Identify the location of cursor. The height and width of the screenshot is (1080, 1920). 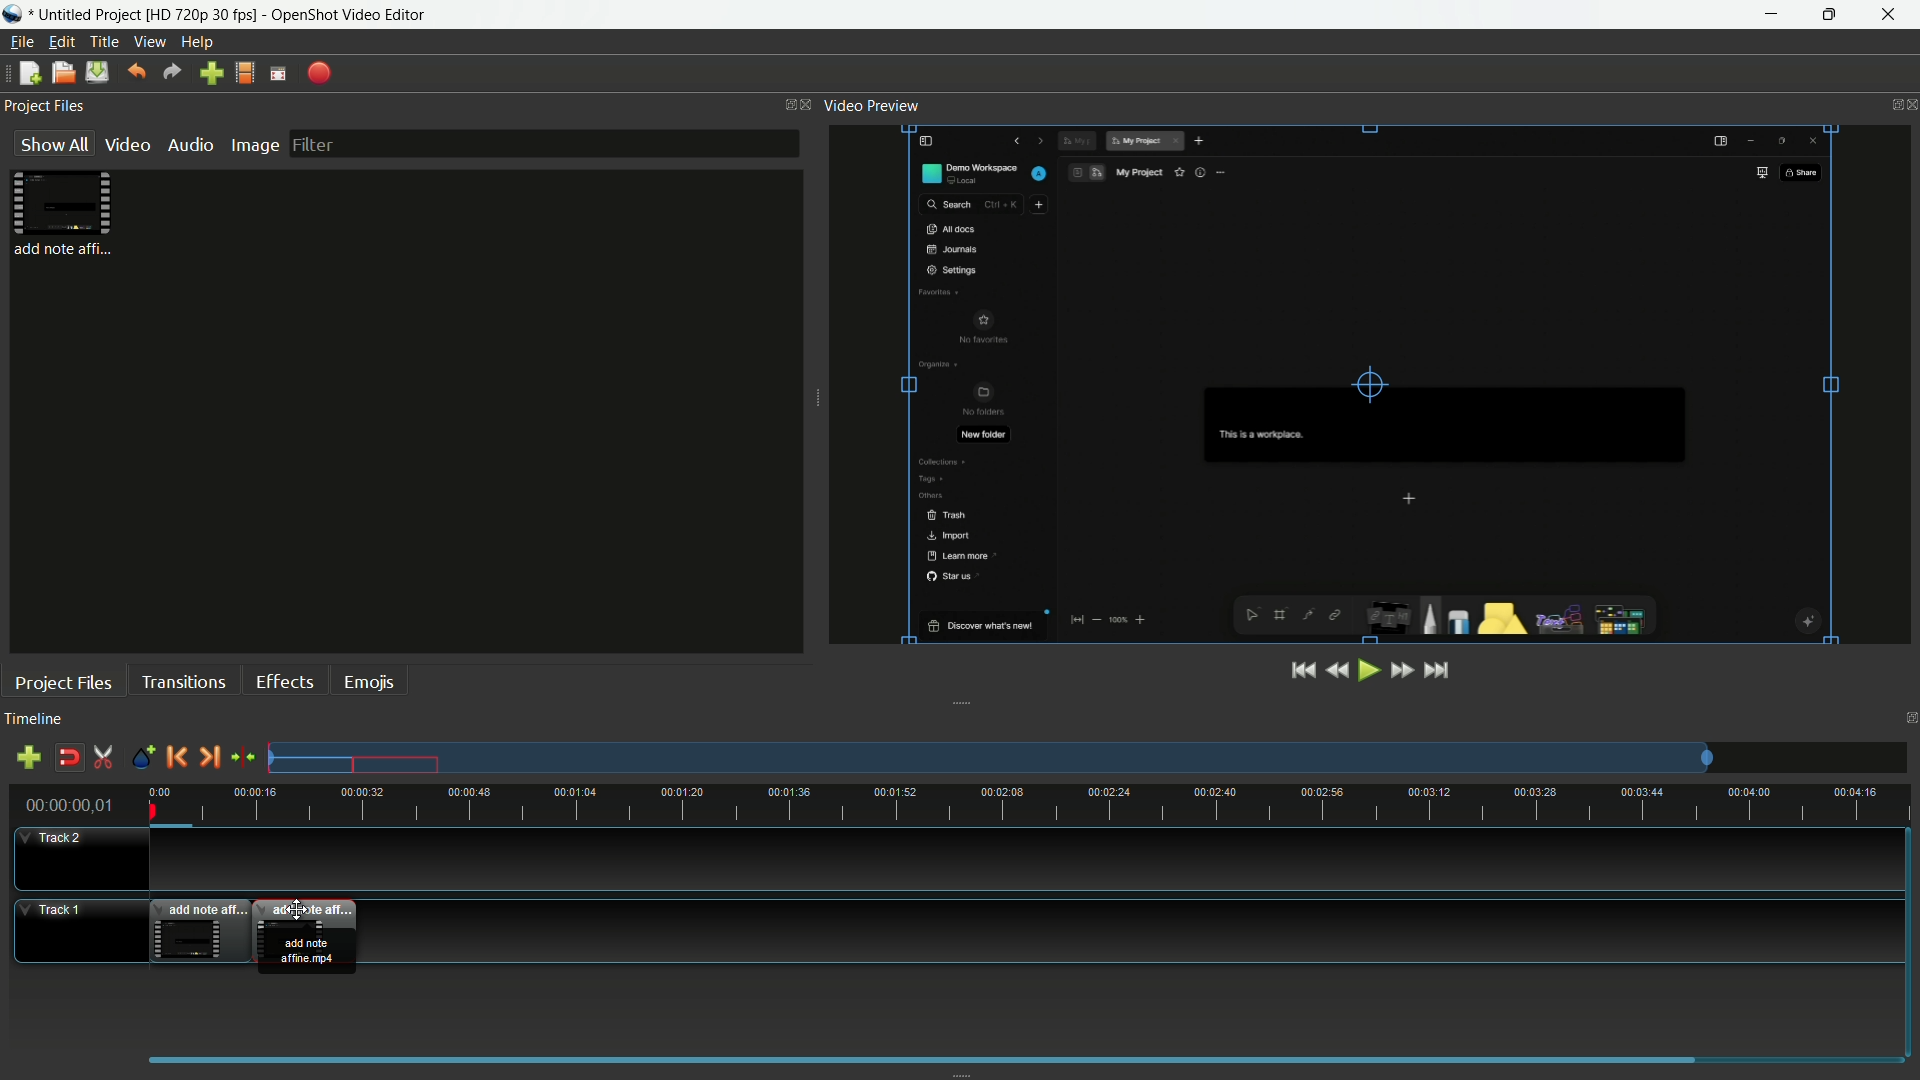
(298, 911).